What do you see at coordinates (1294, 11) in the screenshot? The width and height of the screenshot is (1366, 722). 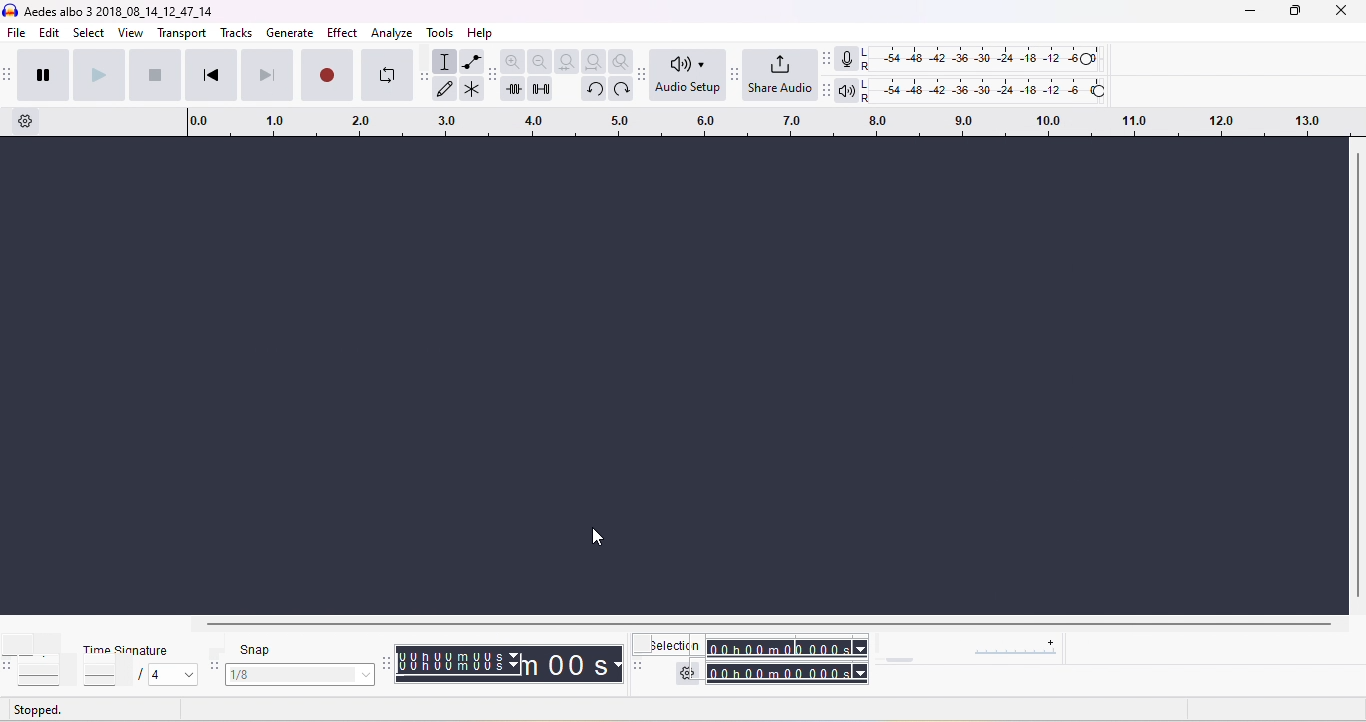 I see `maximize` at bounding box center [1294, 11].